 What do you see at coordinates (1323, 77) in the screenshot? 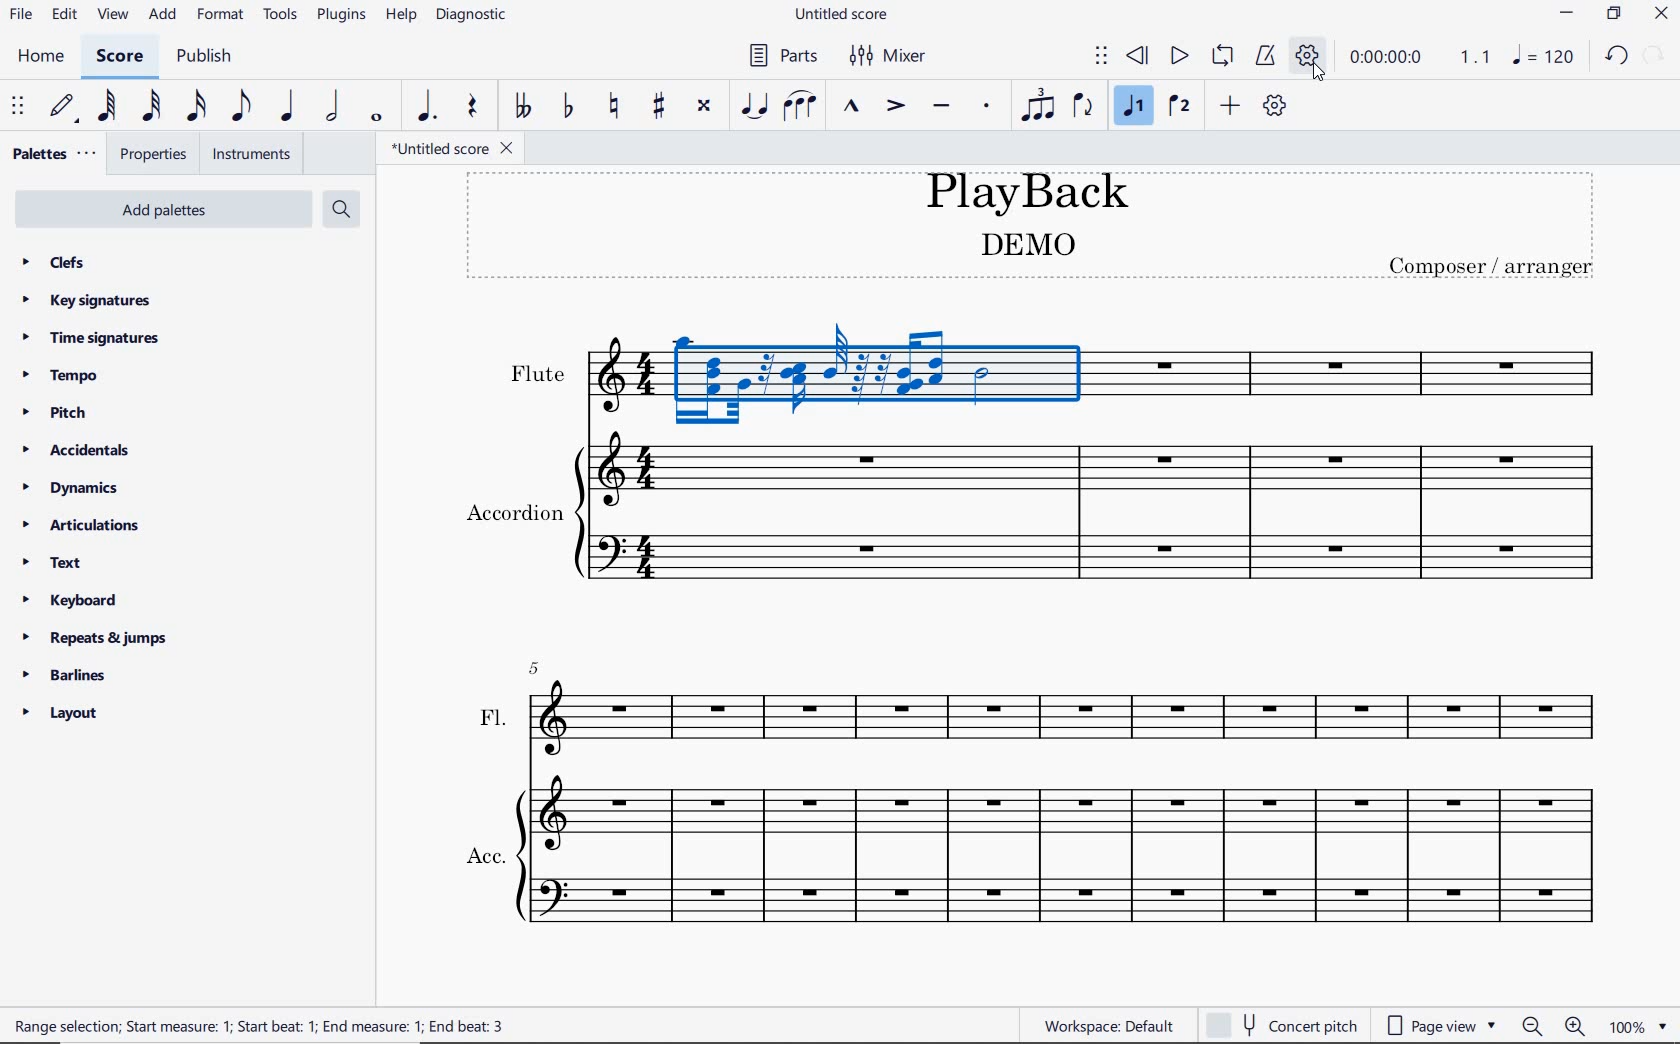
I see `cursor` at bounding box center [1323, 77].